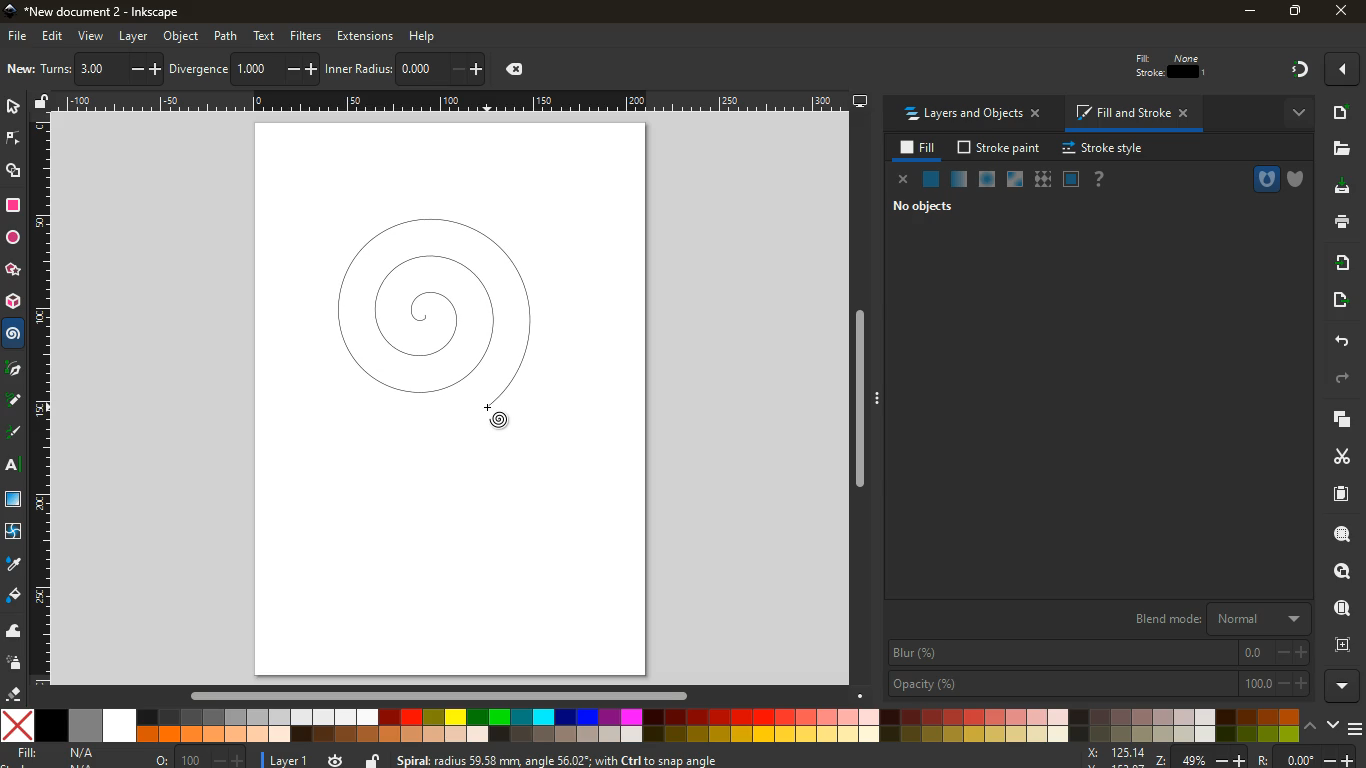 Image resolution: width=1366 pixels, height=768 pixels. I want to click on message, so click(681, 760).